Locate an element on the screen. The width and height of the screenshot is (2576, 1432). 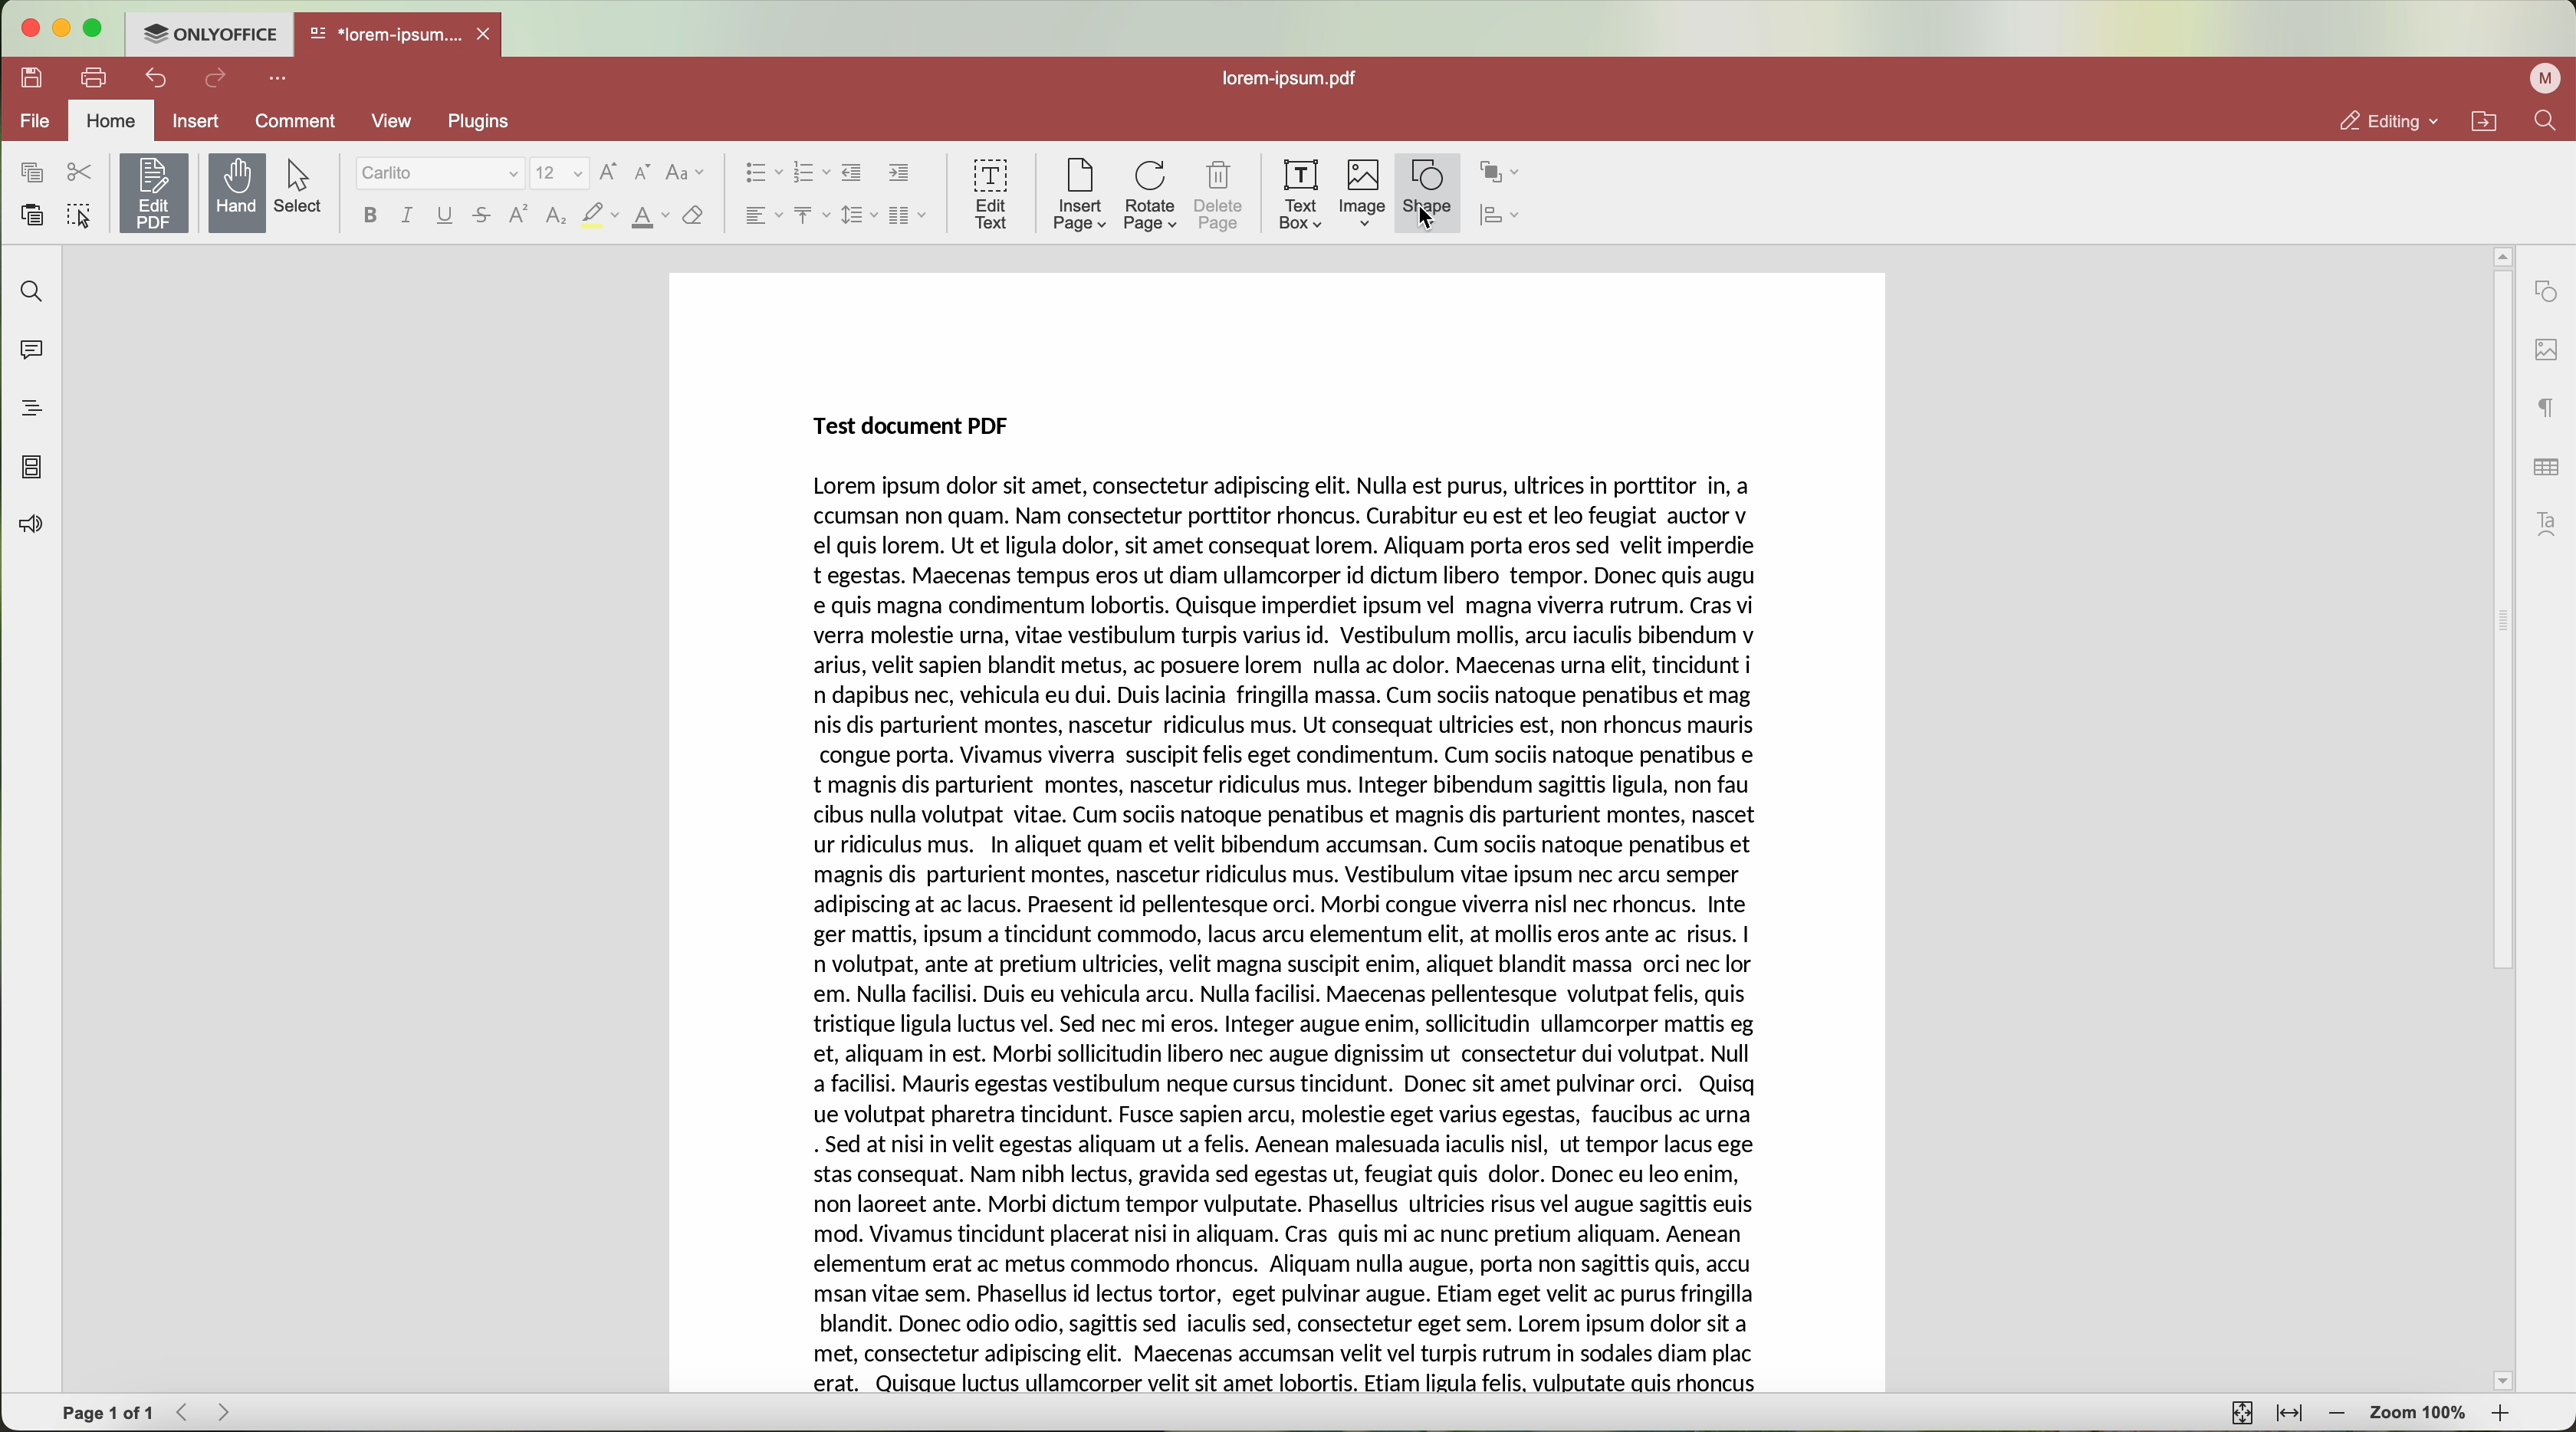
underline is located at coordinates (446, 215).